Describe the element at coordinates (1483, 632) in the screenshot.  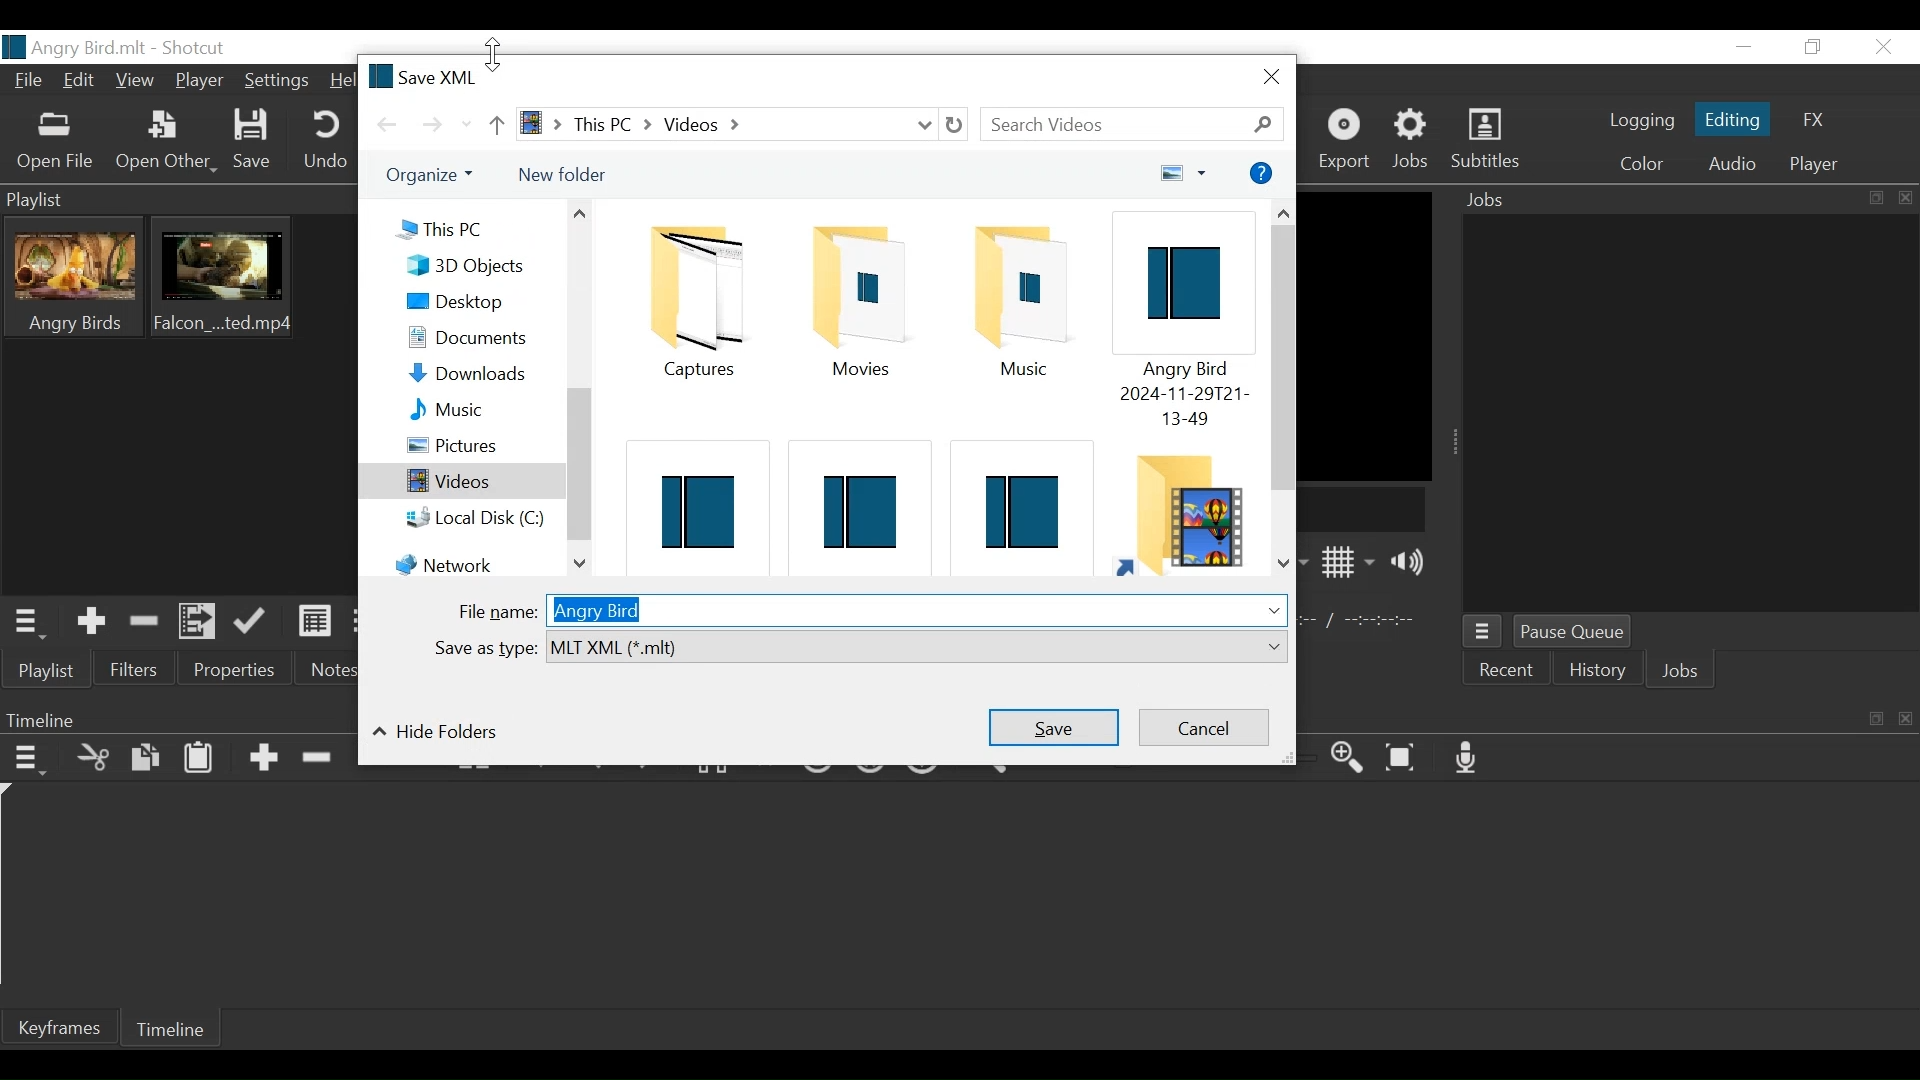
I see `Jobs menu` at that location.